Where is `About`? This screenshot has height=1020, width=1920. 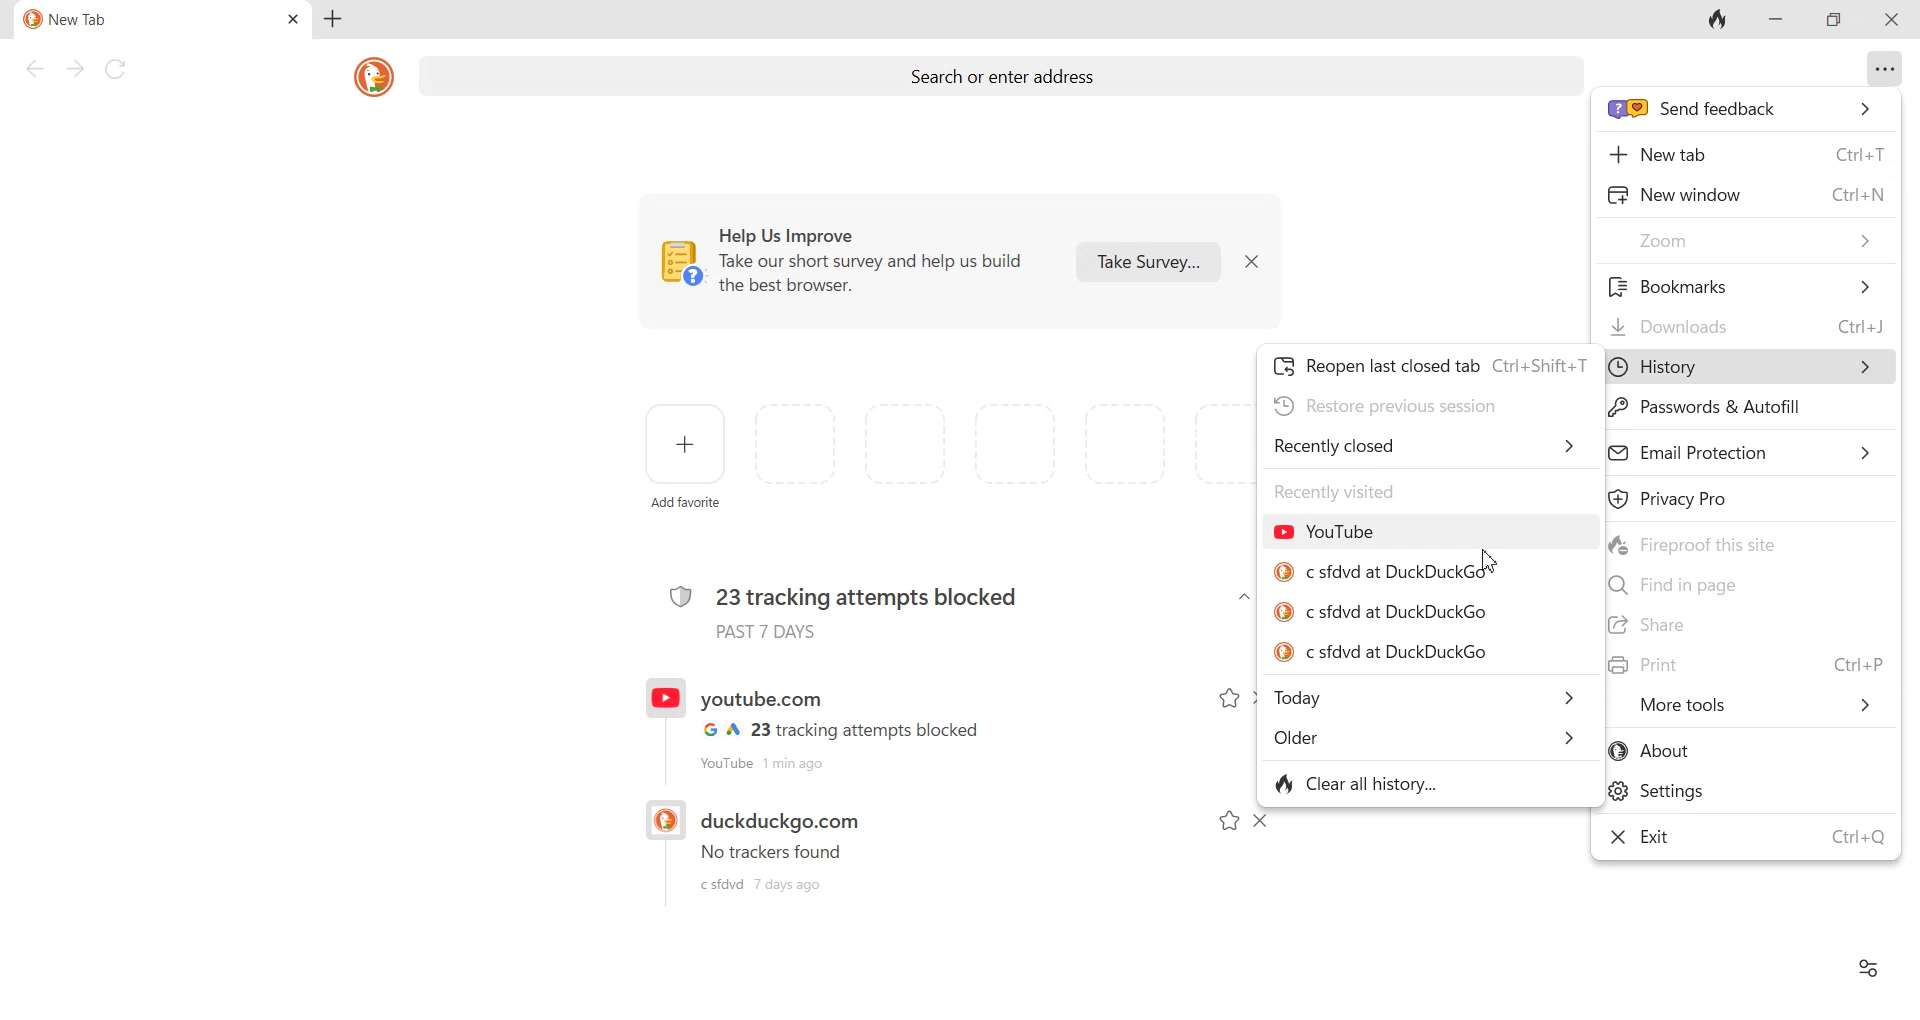
About is located at coordinates (1747, 750).